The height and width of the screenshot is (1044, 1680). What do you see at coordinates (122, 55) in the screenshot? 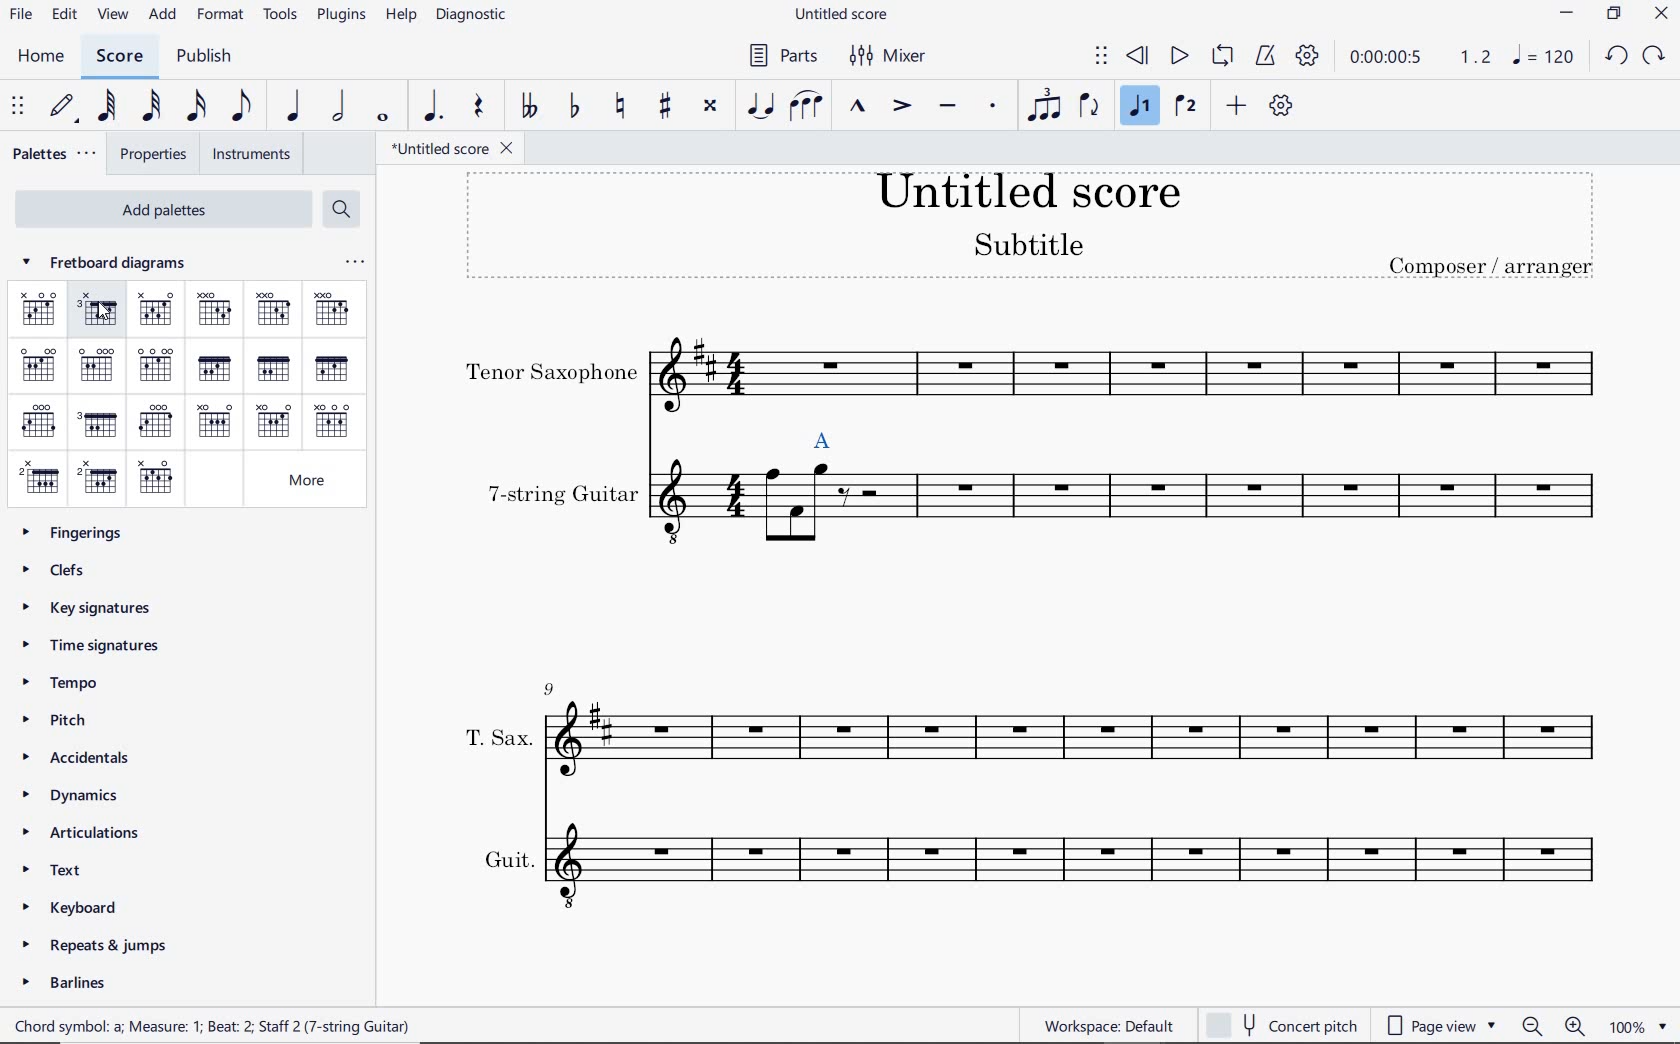
I see `SCORE` at bounding box center [122, 55].